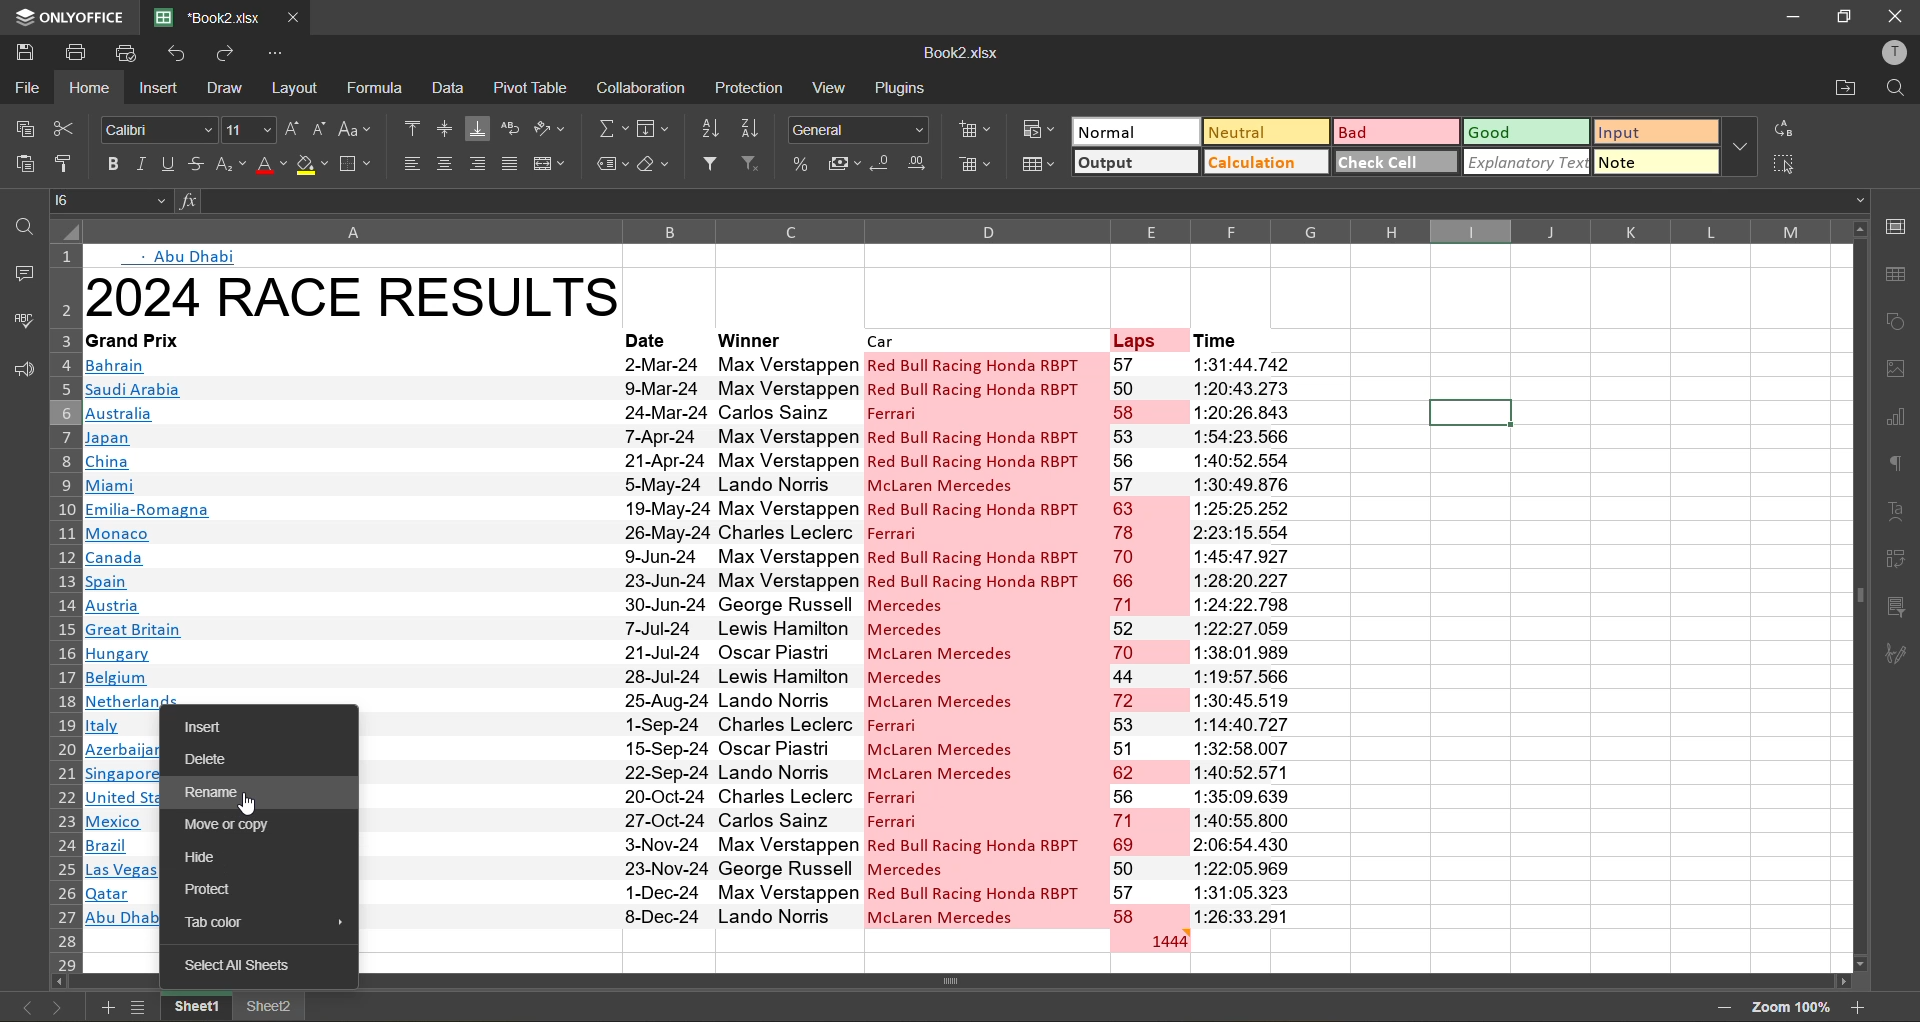 The image size is (1920, 1022). Describe the element at coordinates (415, 130) in the screenshot. I see `align top` at that location.